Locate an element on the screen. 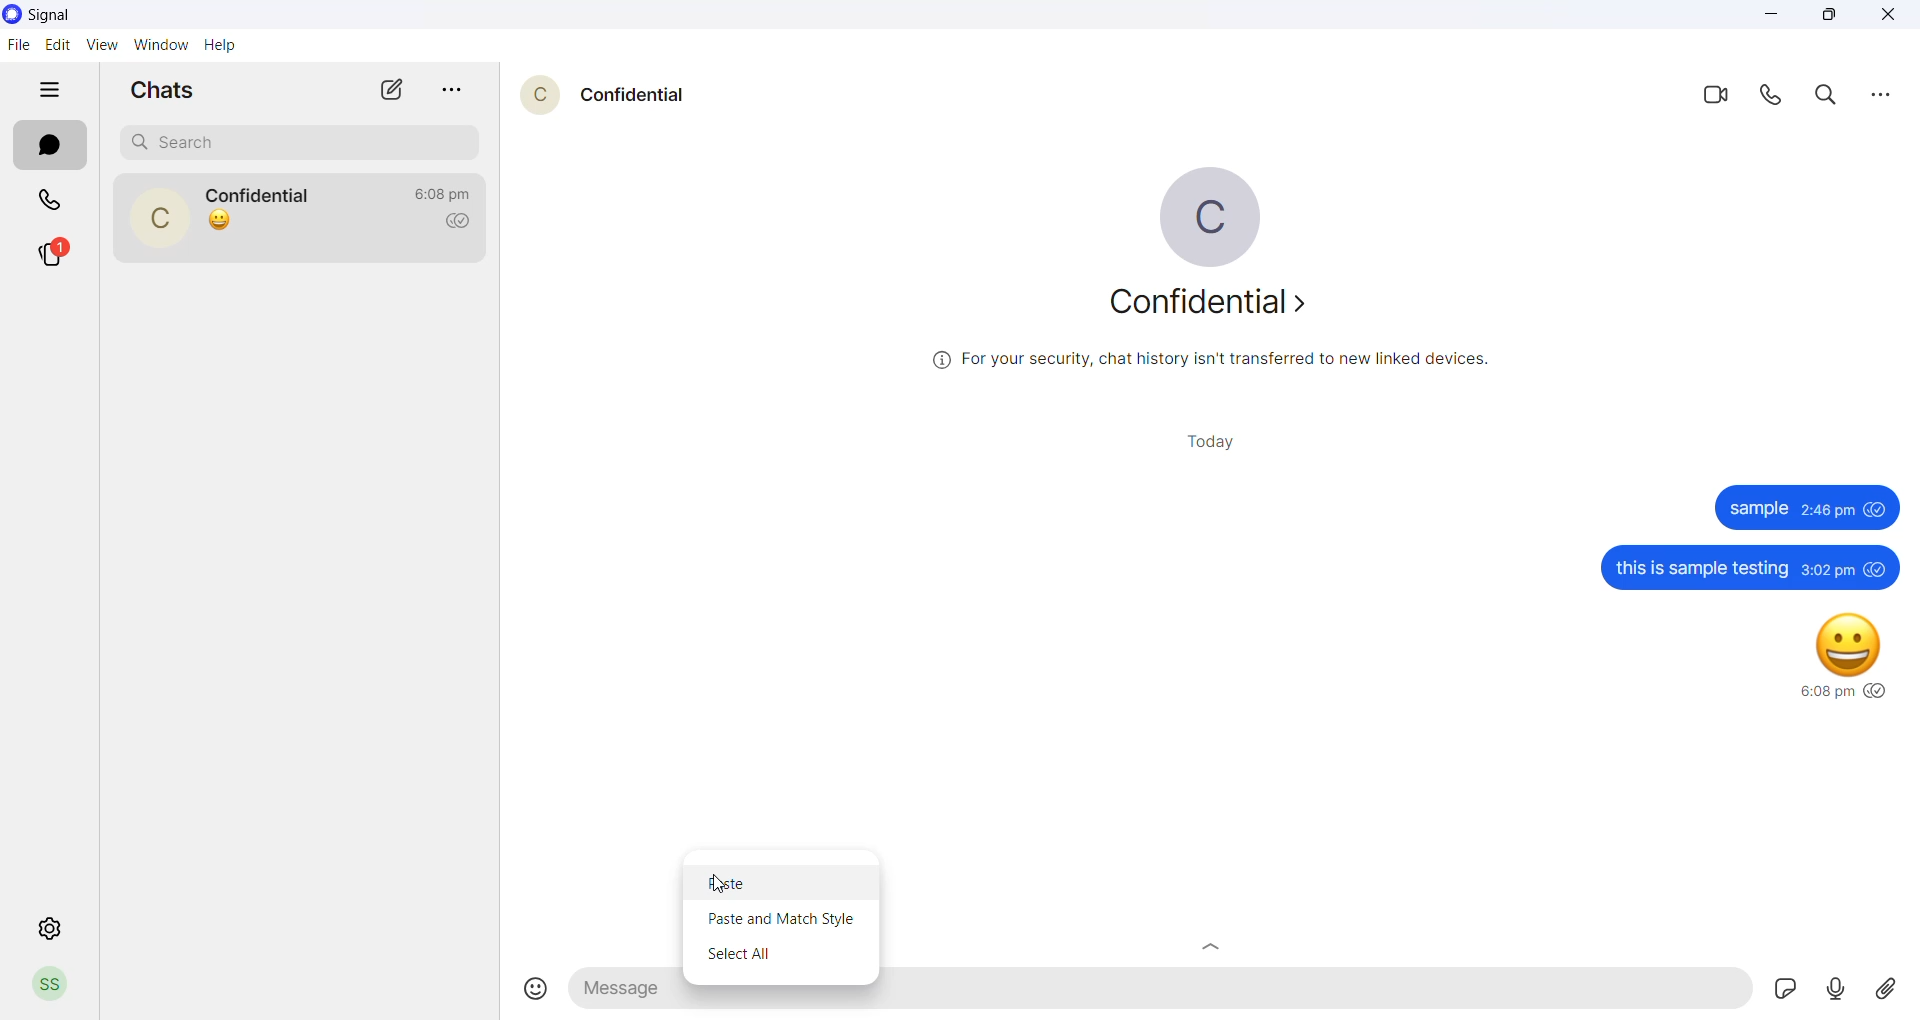  sticker is located at coordinates (1785, 987).